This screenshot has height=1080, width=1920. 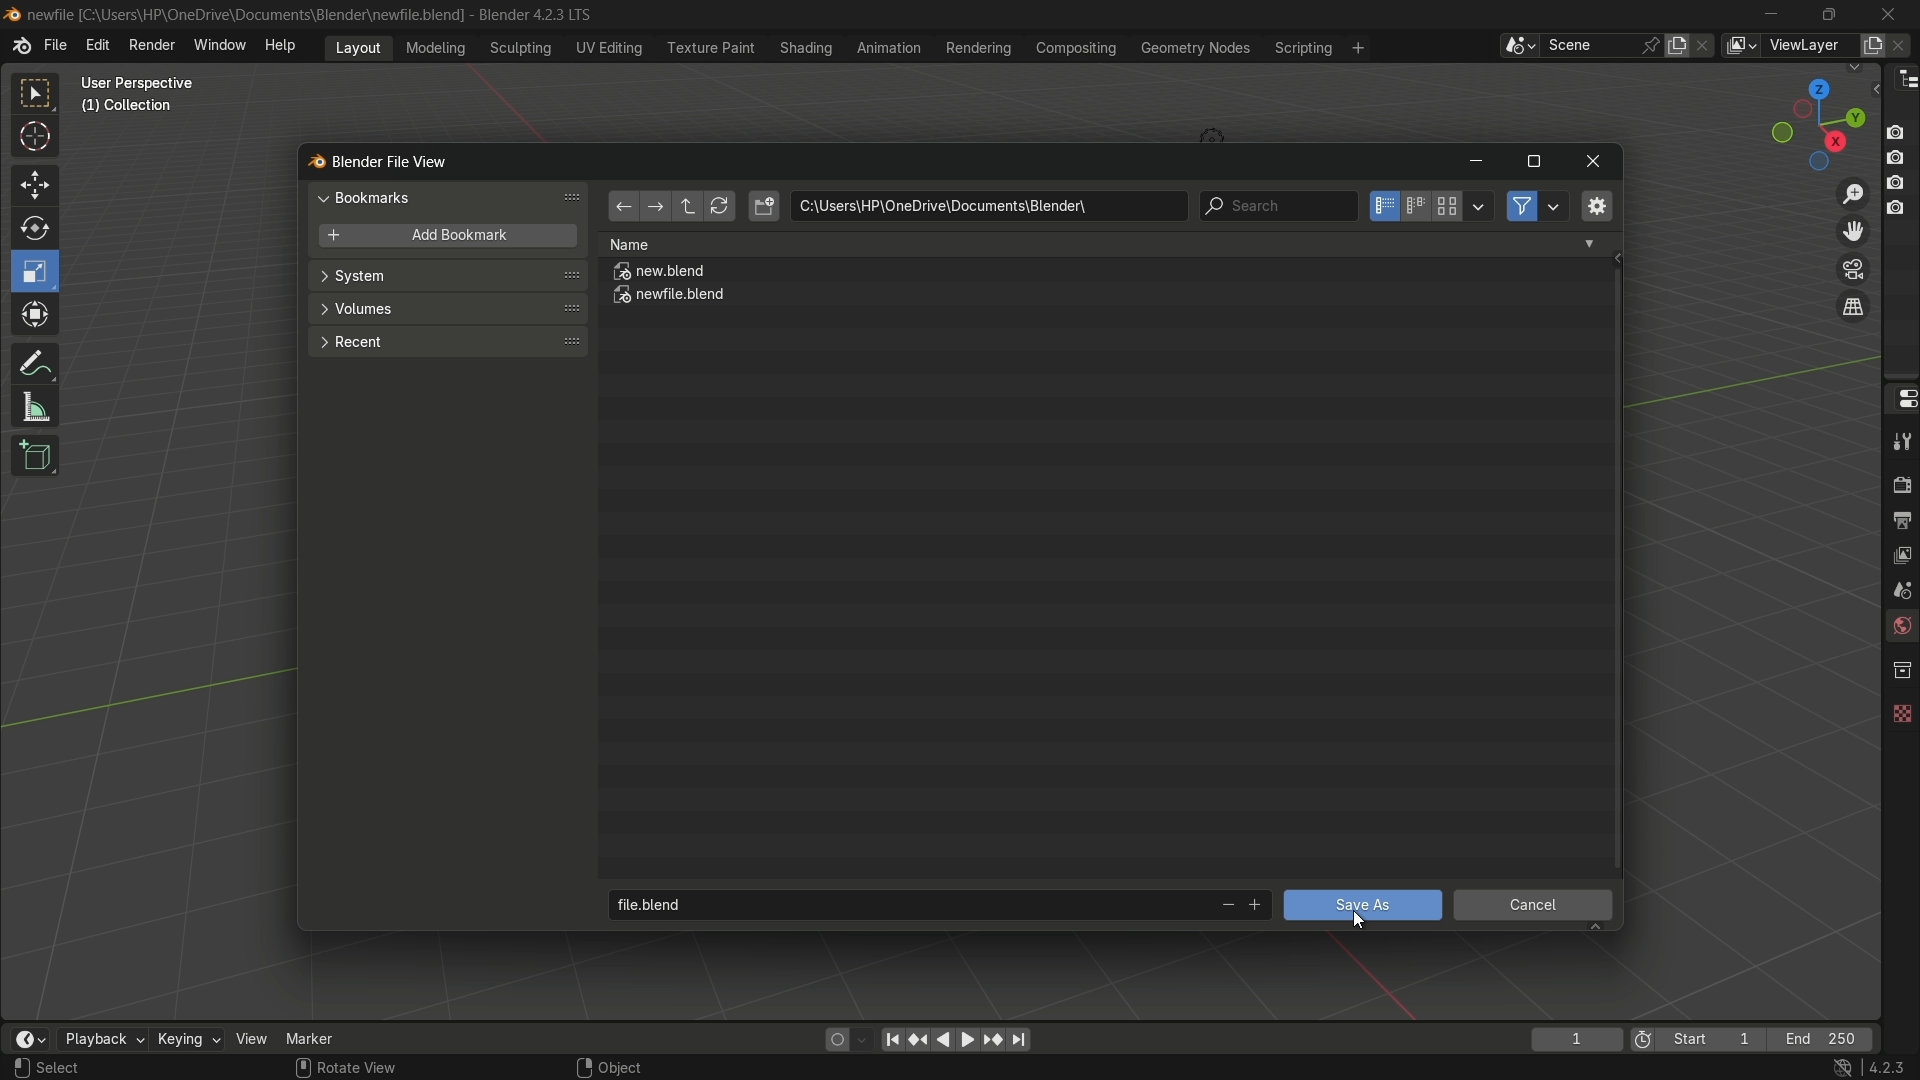 I want to click on rendering menu, so click(x=981, y=48).